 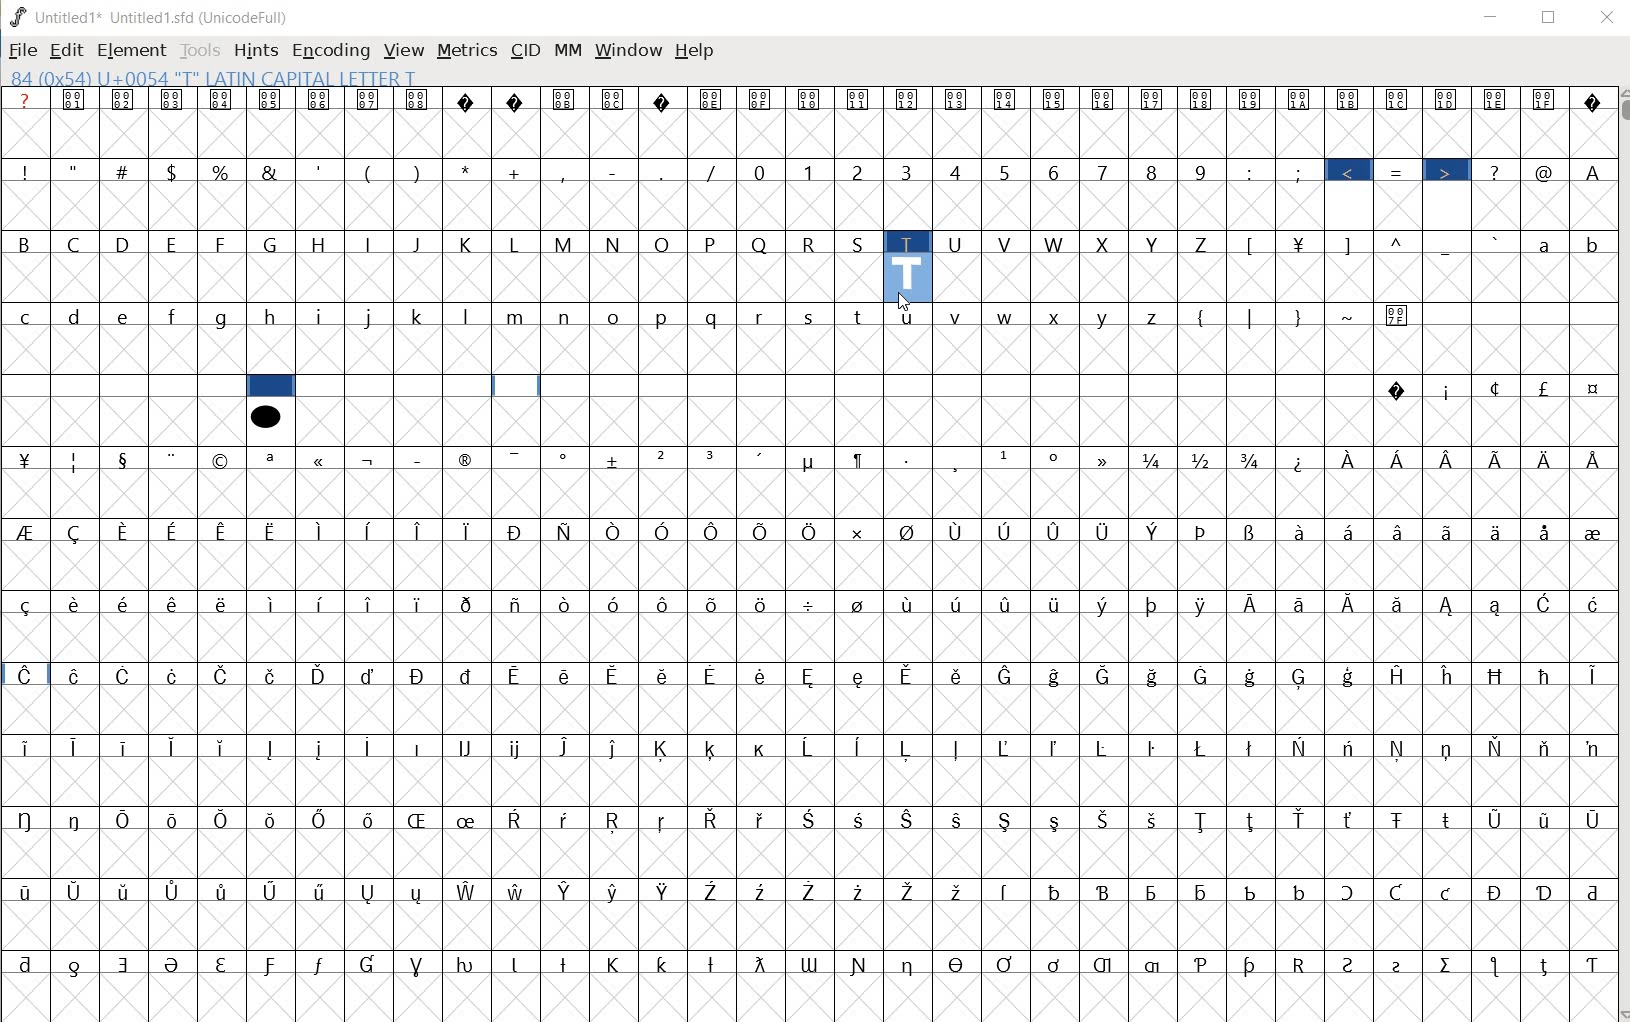 What do you see at coordinates (1352, 172) in the screenshot?
I see `<` at bounding box center [1352, 172].